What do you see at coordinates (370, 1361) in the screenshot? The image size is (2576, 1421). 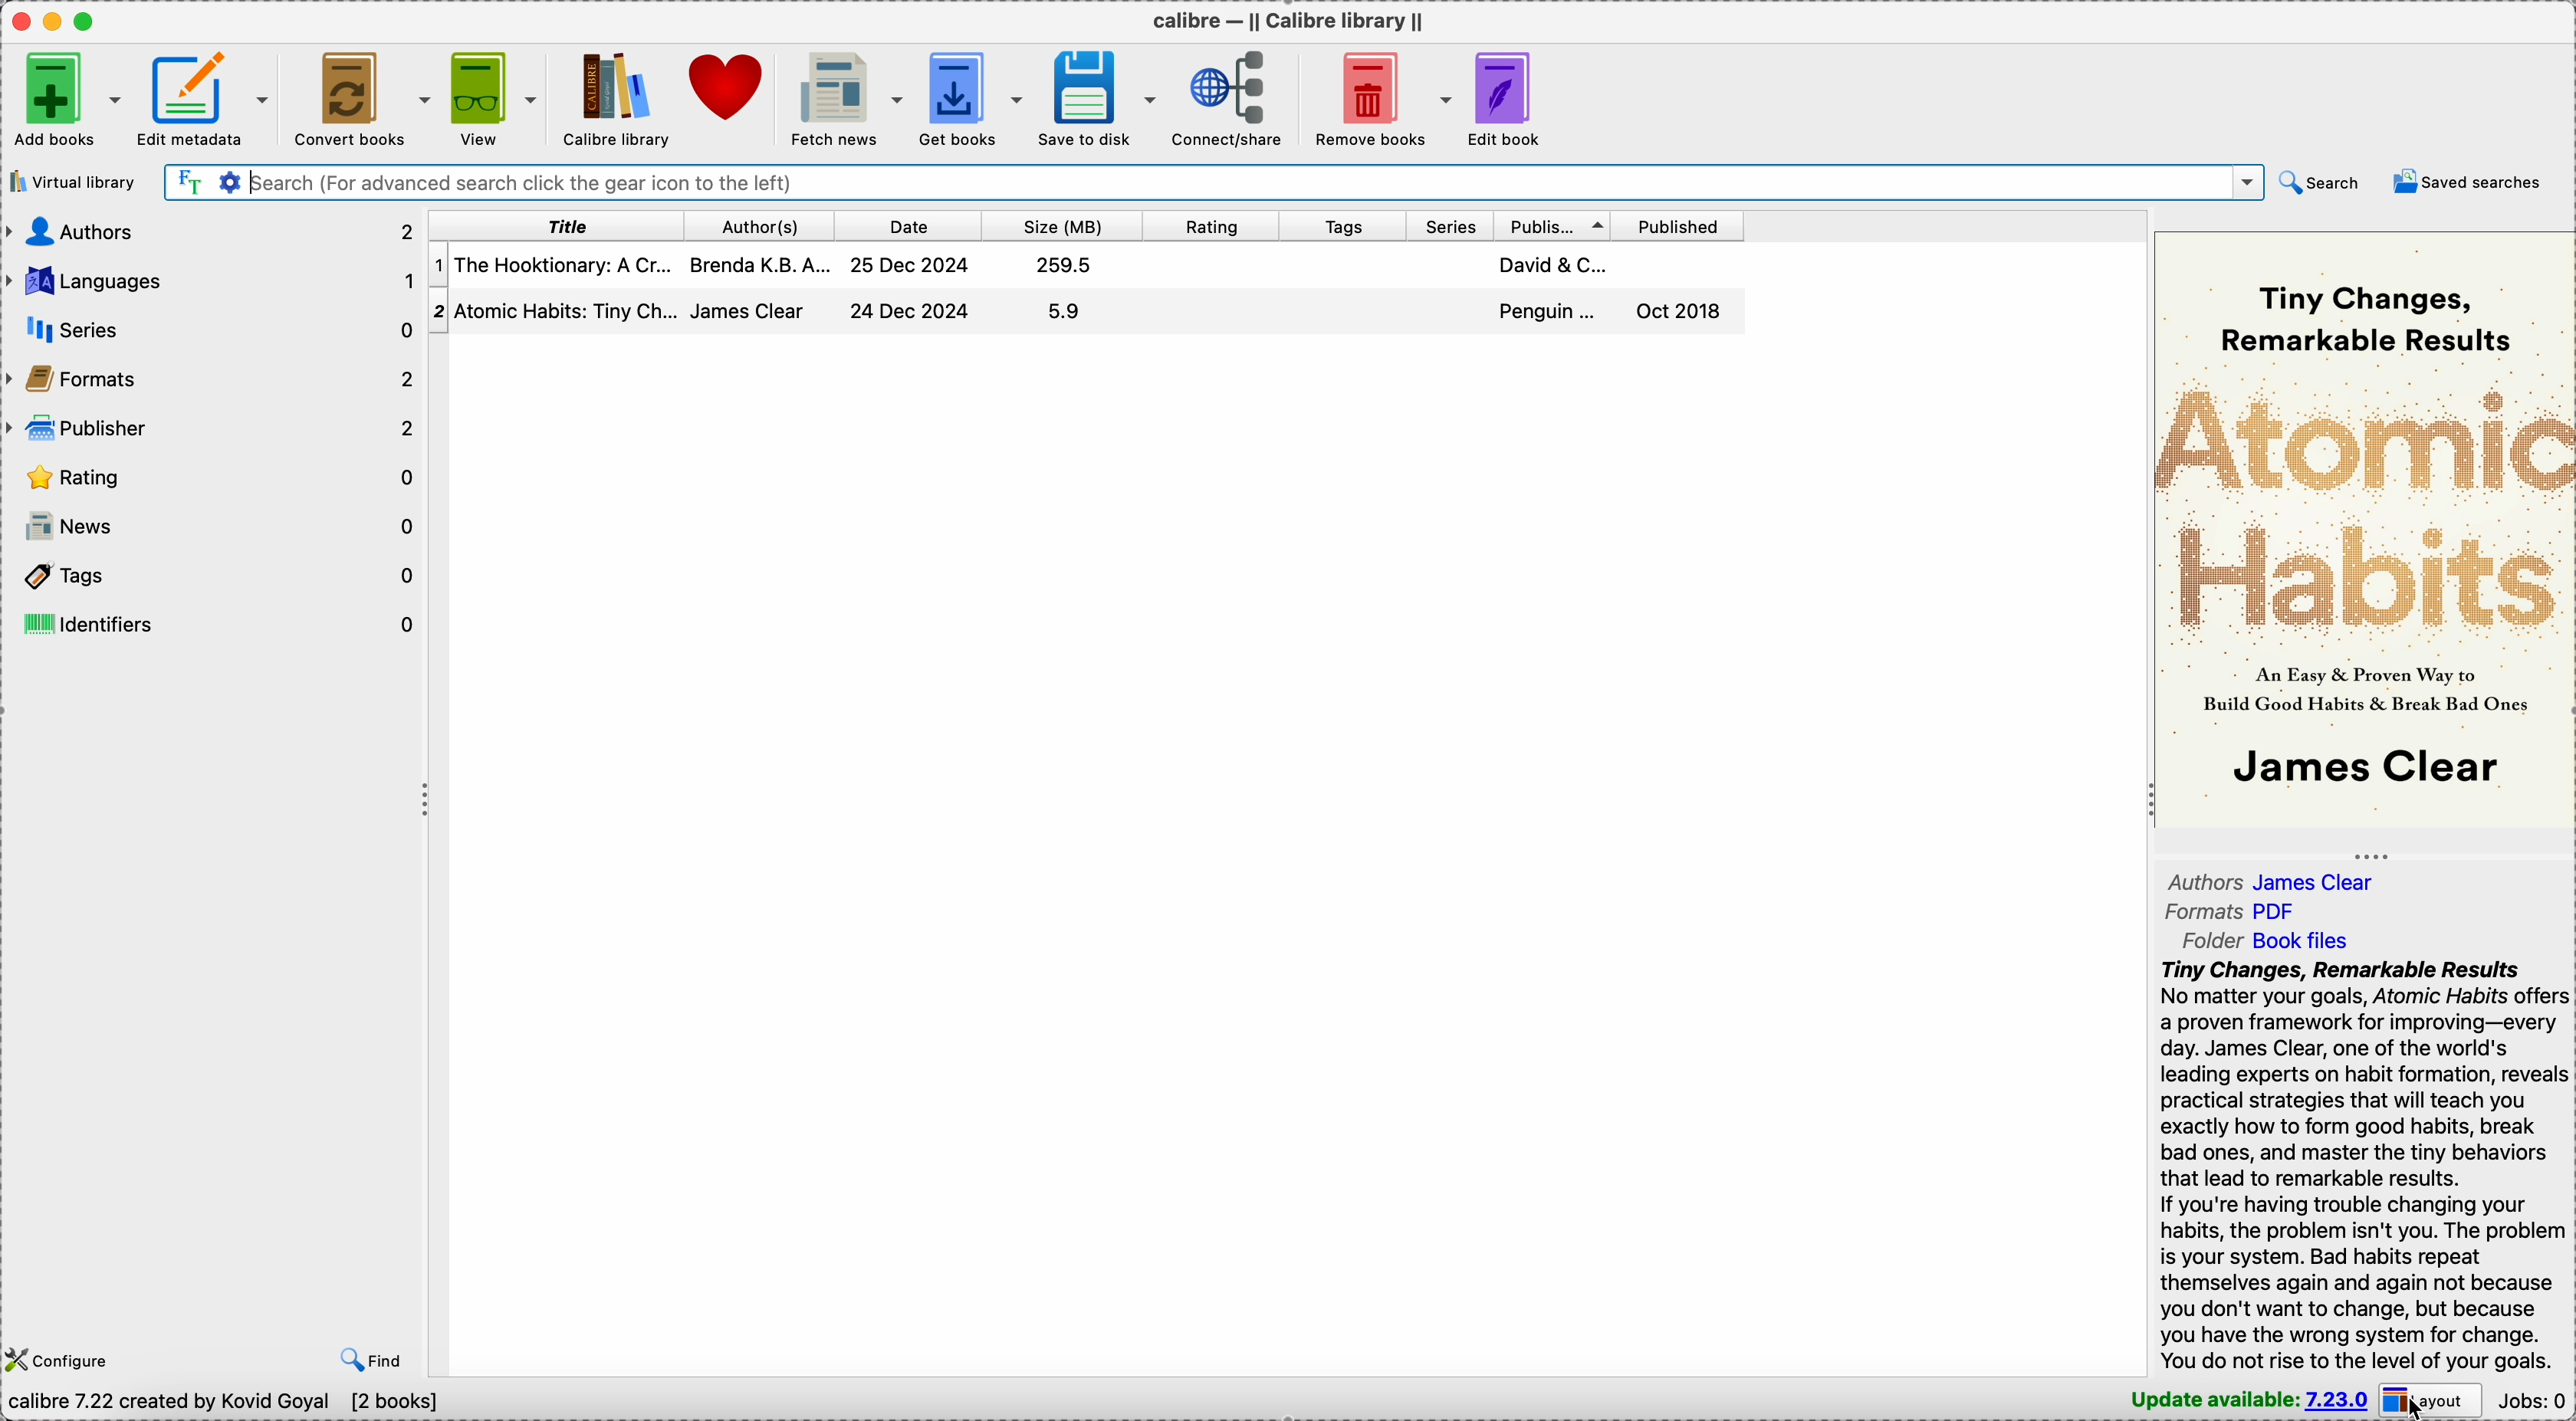 I see `find` at bounding box center [370, 1361].